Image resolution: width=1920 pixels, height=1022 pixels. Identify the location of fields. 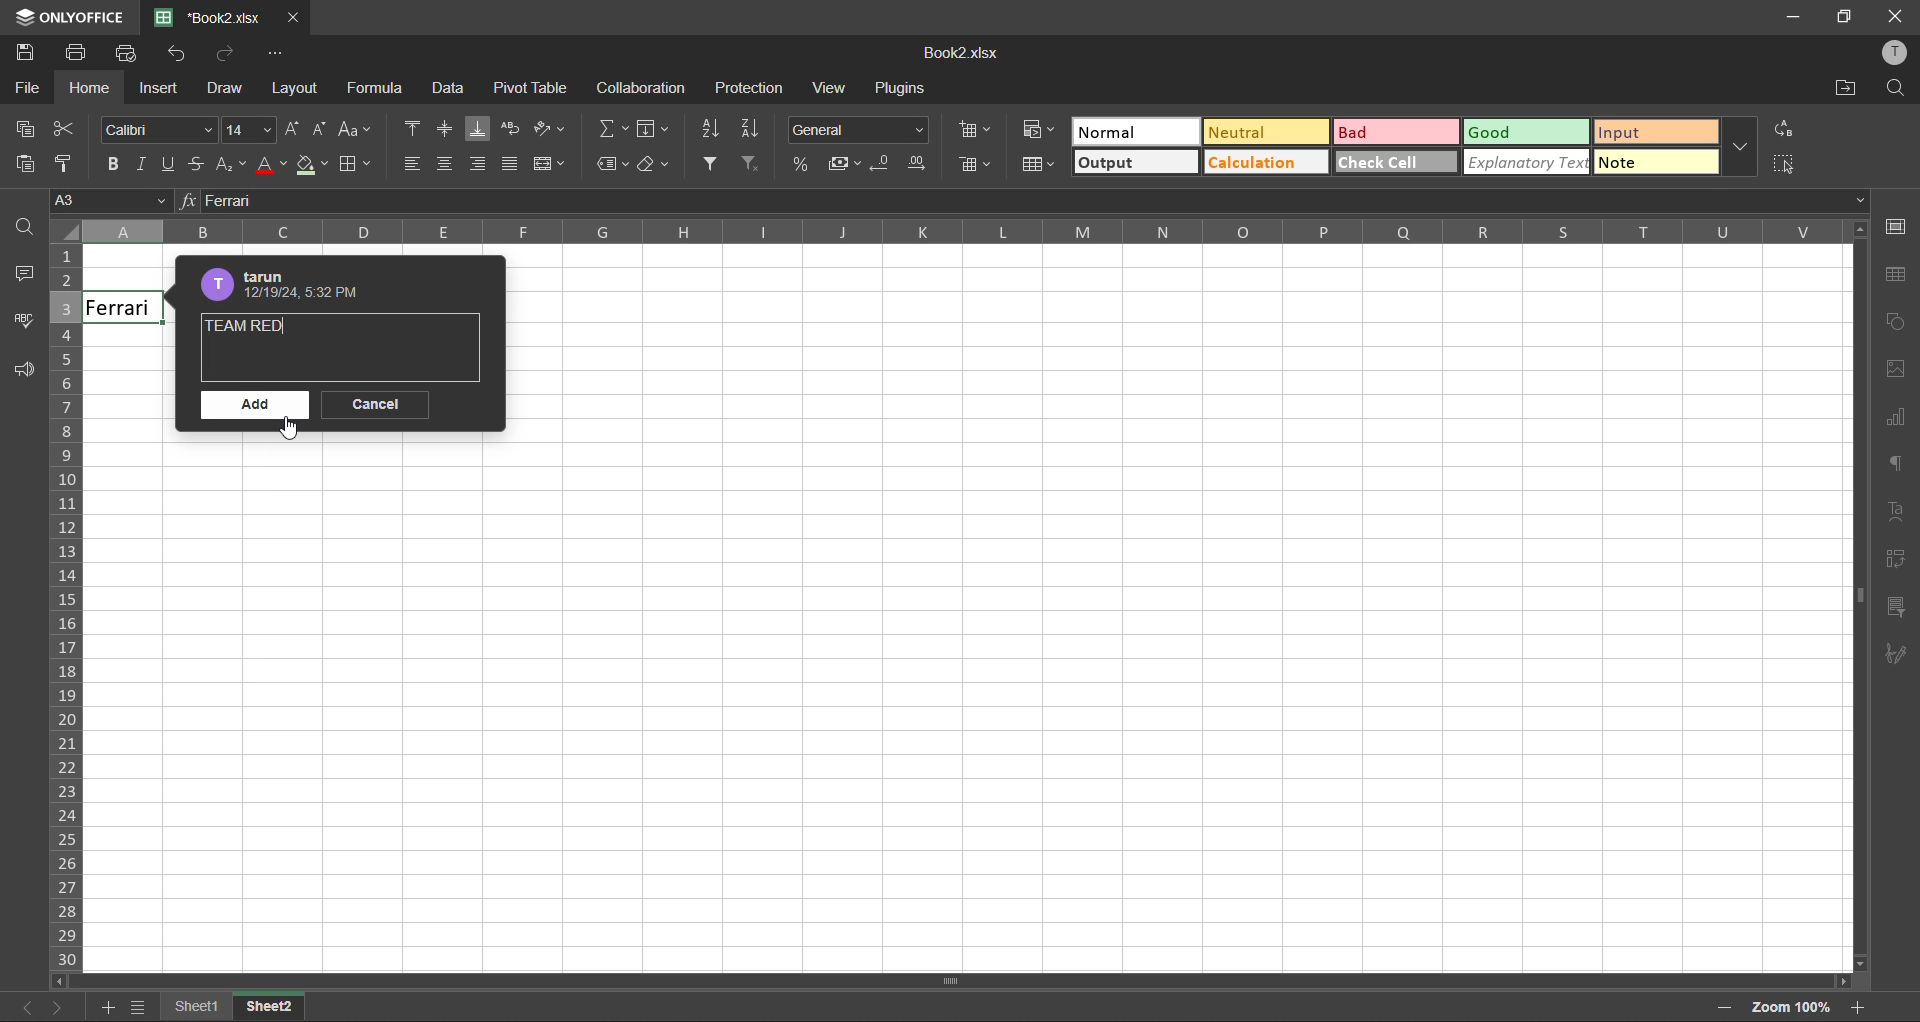
(655, 126).